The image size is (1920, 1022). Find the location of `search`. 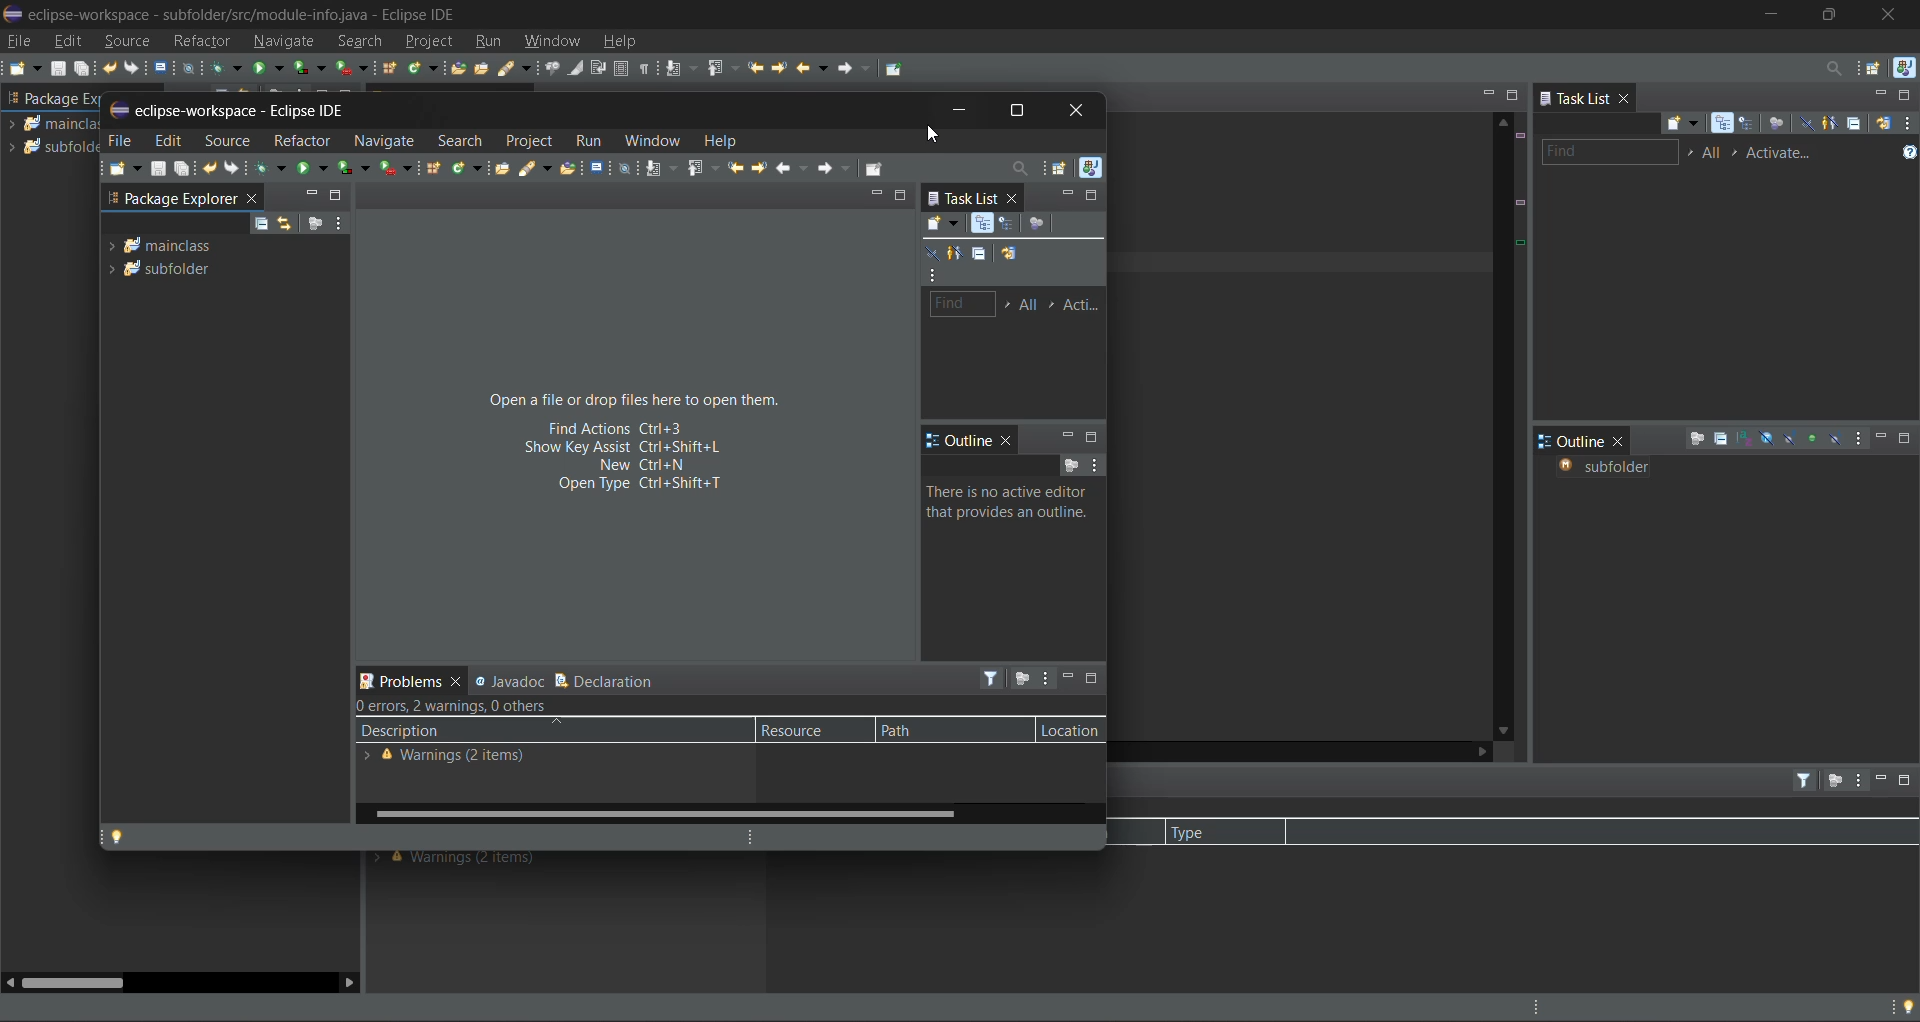

search is located at coordinates (459, 142).